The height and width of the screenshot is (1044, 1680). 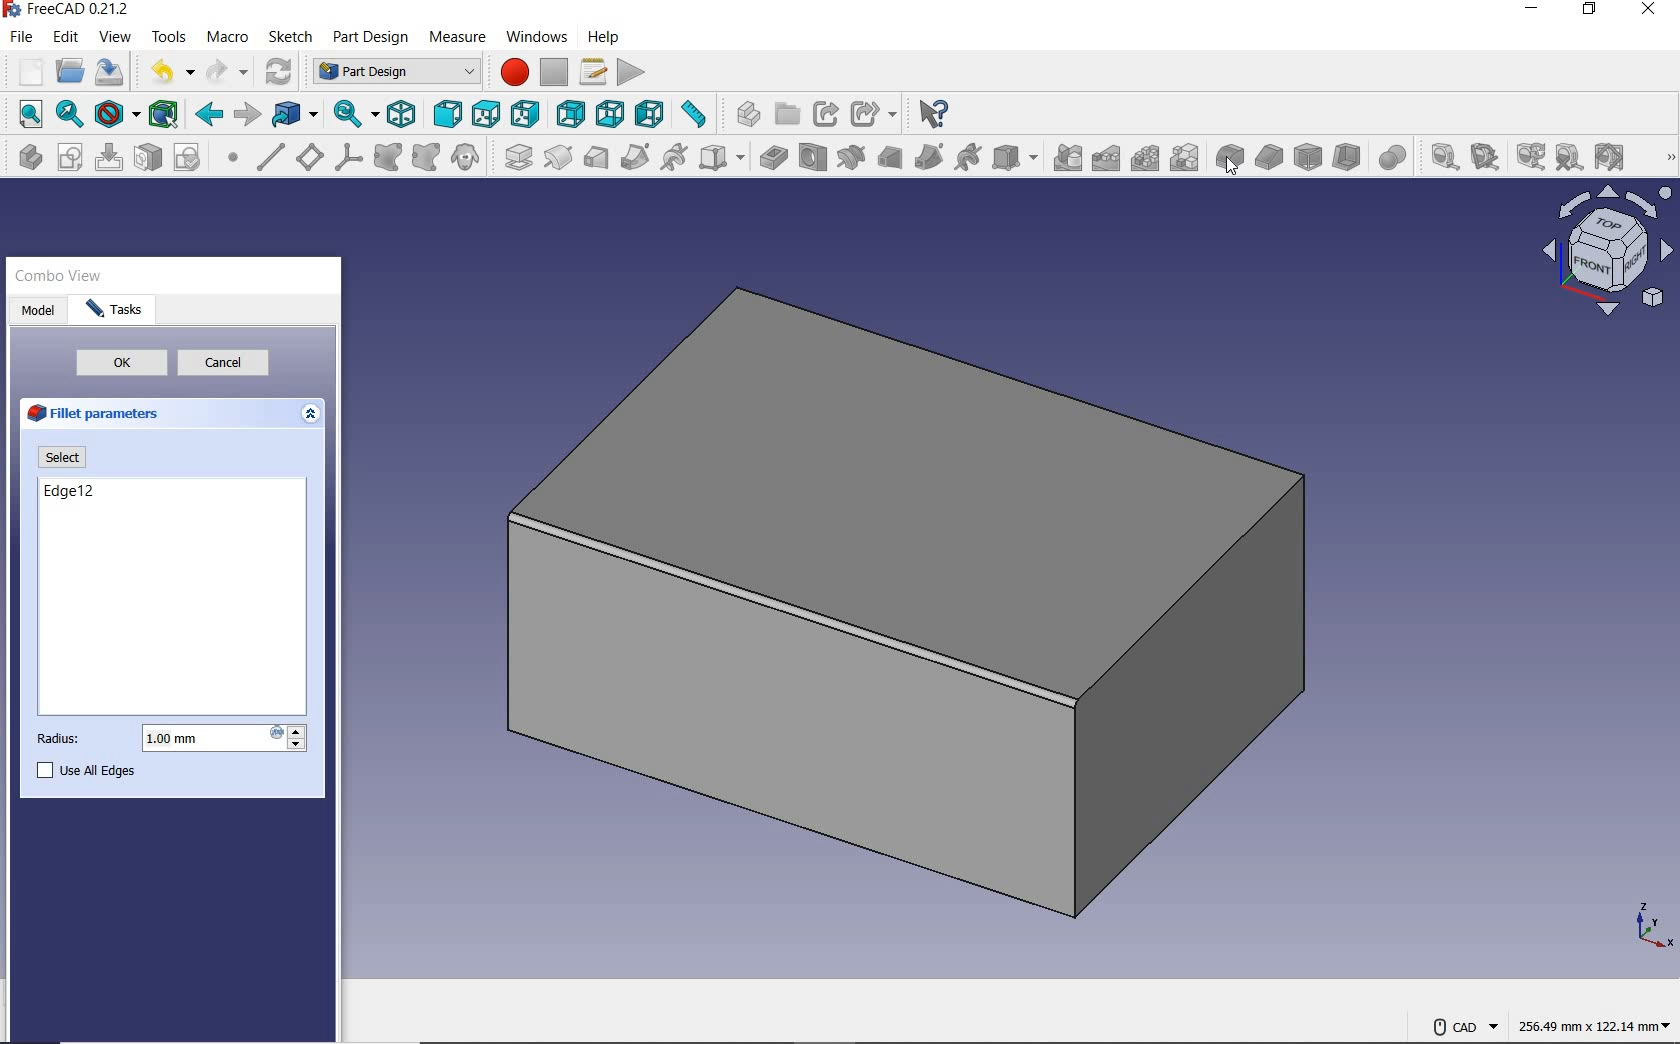 What do you see at coordinates (1589, 11) in the screenshot?
I see `restore down` at bounding box center [1589, 11].